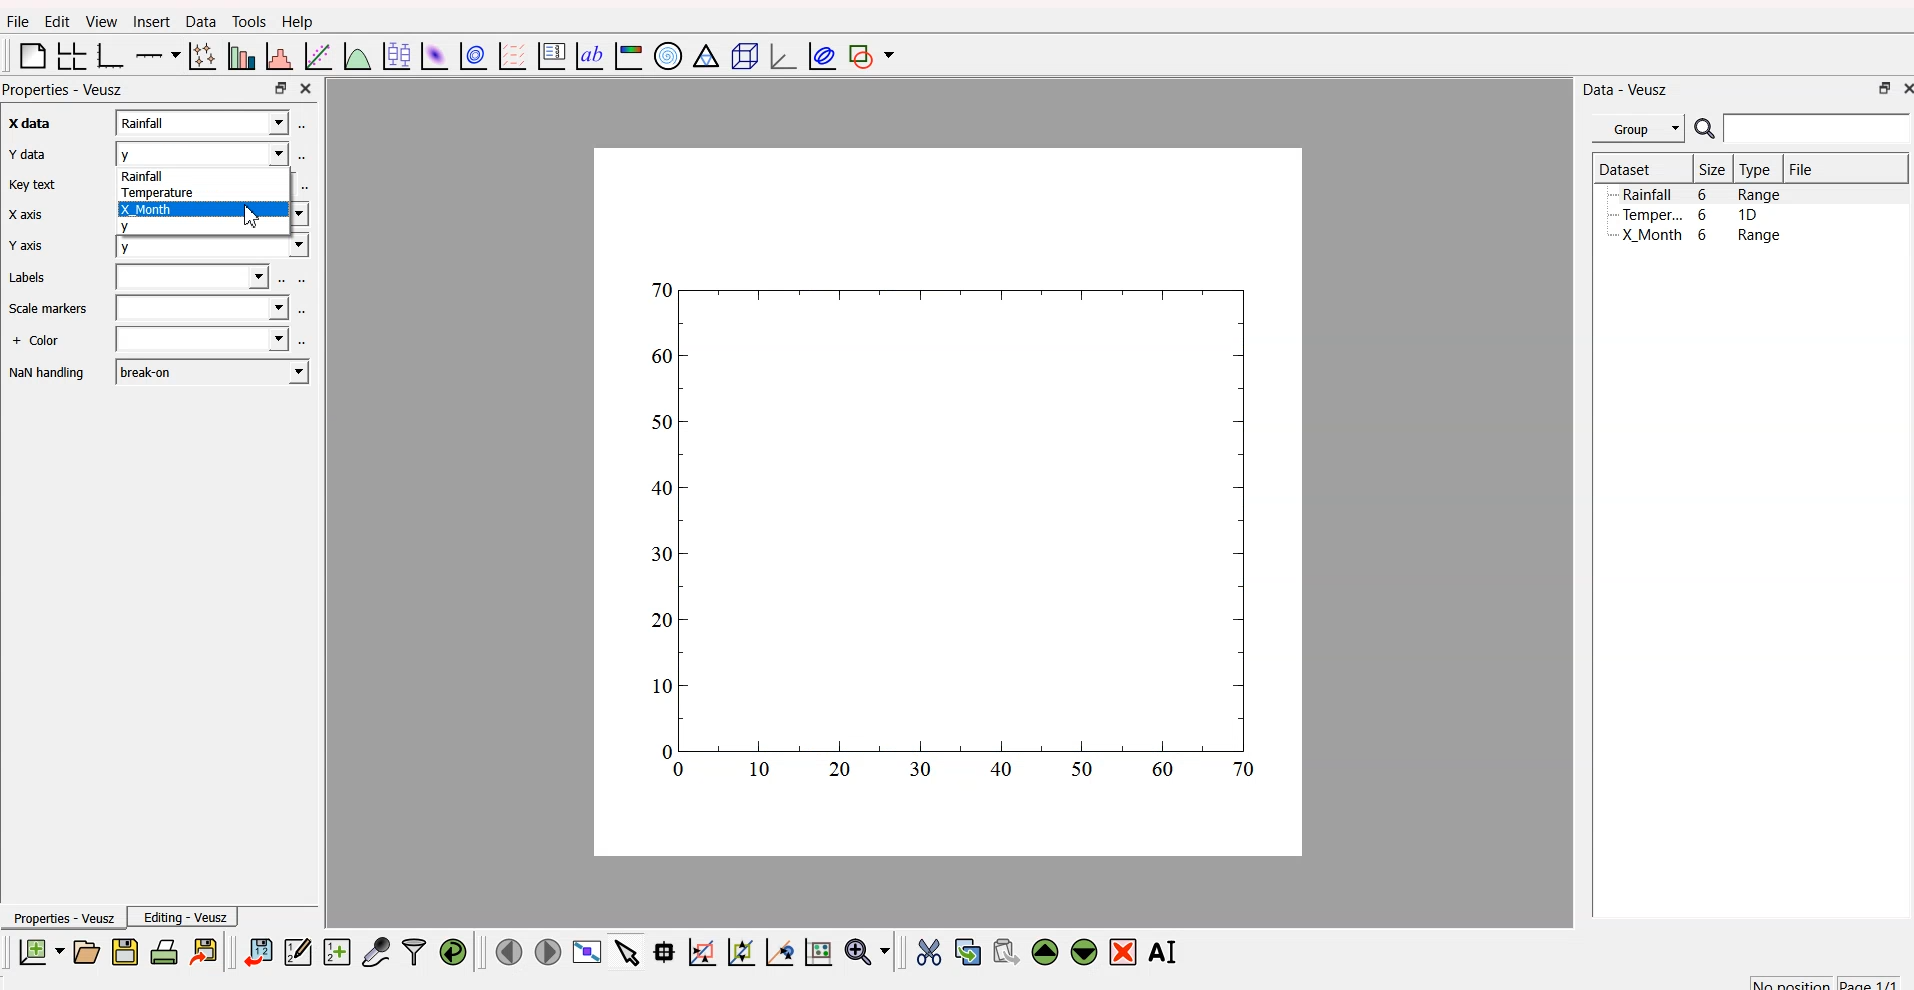  What do you see at coordinates (628, 55) in the screenshot?
I see `image color bar ` at bounding box center [628, 55].